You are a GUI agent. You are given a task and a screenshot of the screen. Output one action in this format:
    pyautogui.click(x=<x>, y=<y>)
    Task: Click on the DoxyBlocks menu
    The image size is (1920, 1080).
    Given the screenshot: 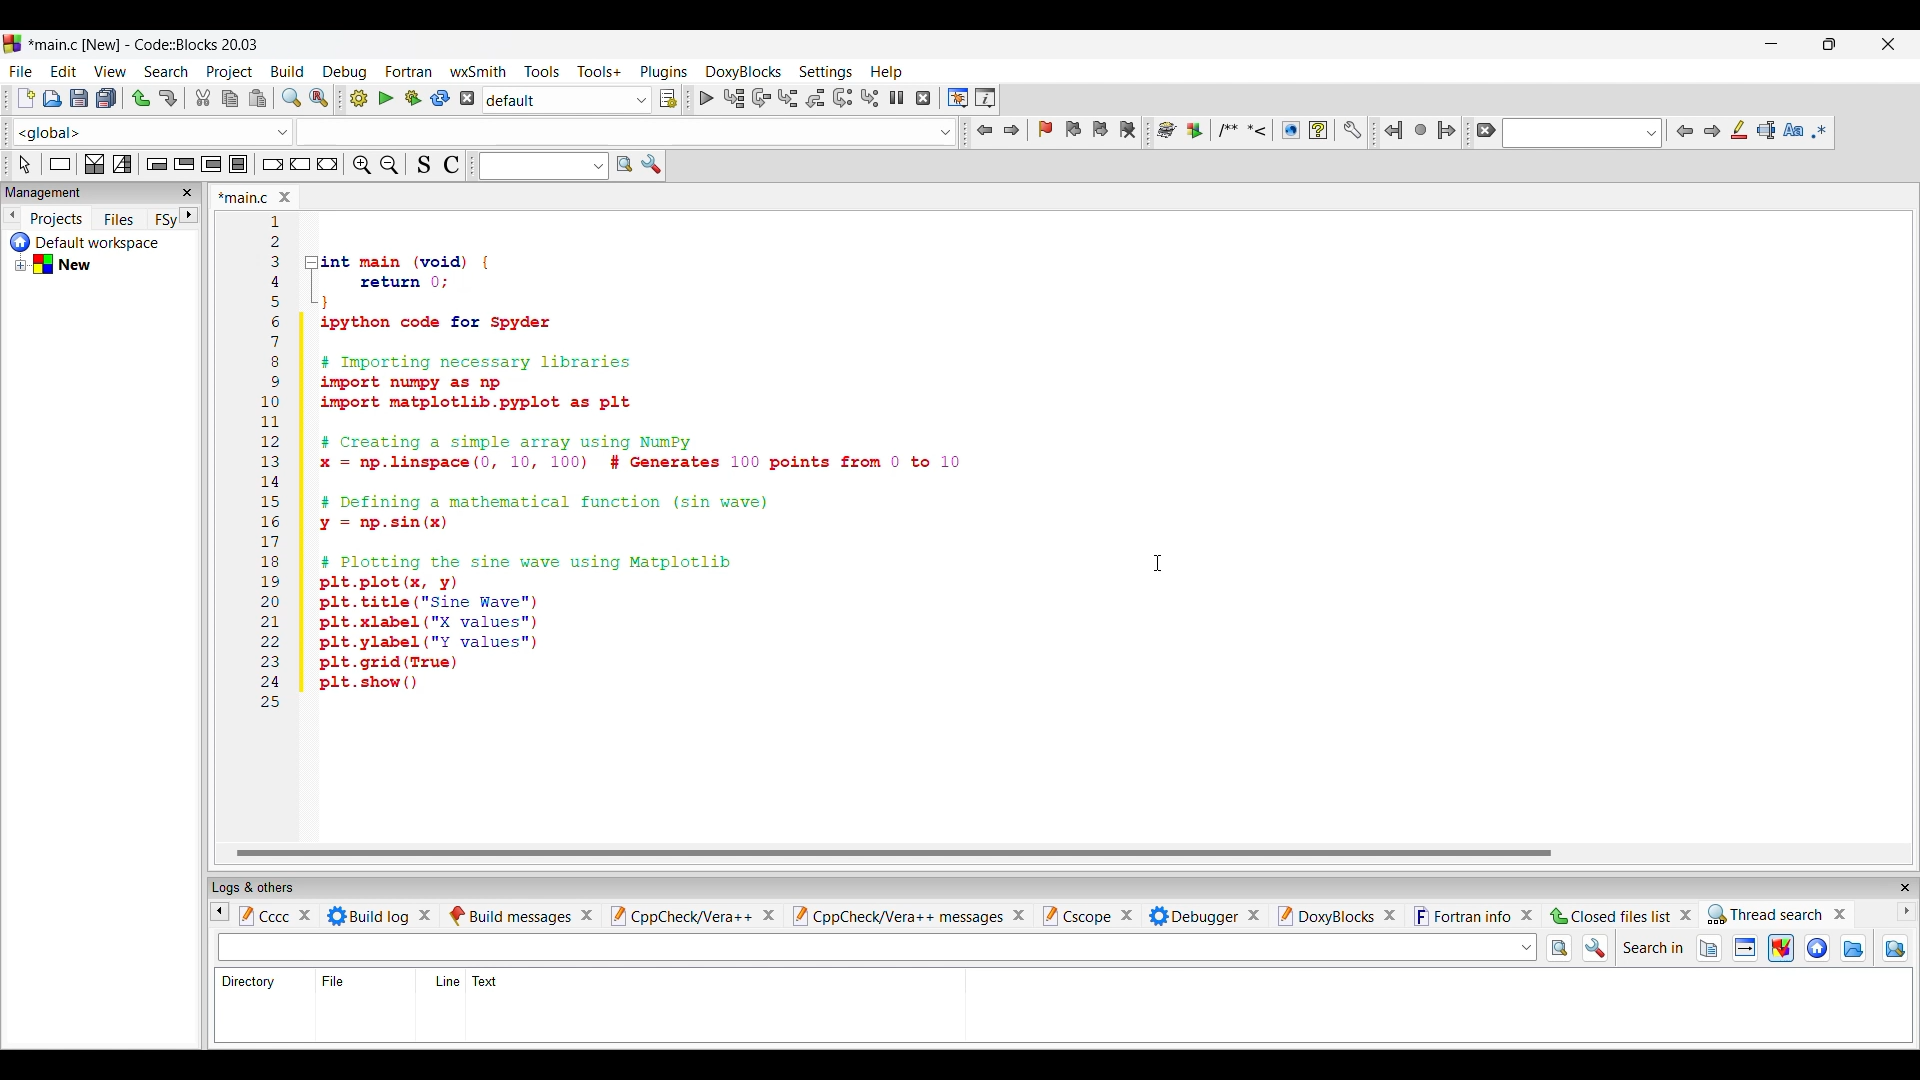 What is the action you would take?
    pyautogui.click(x=744, y=73)
    